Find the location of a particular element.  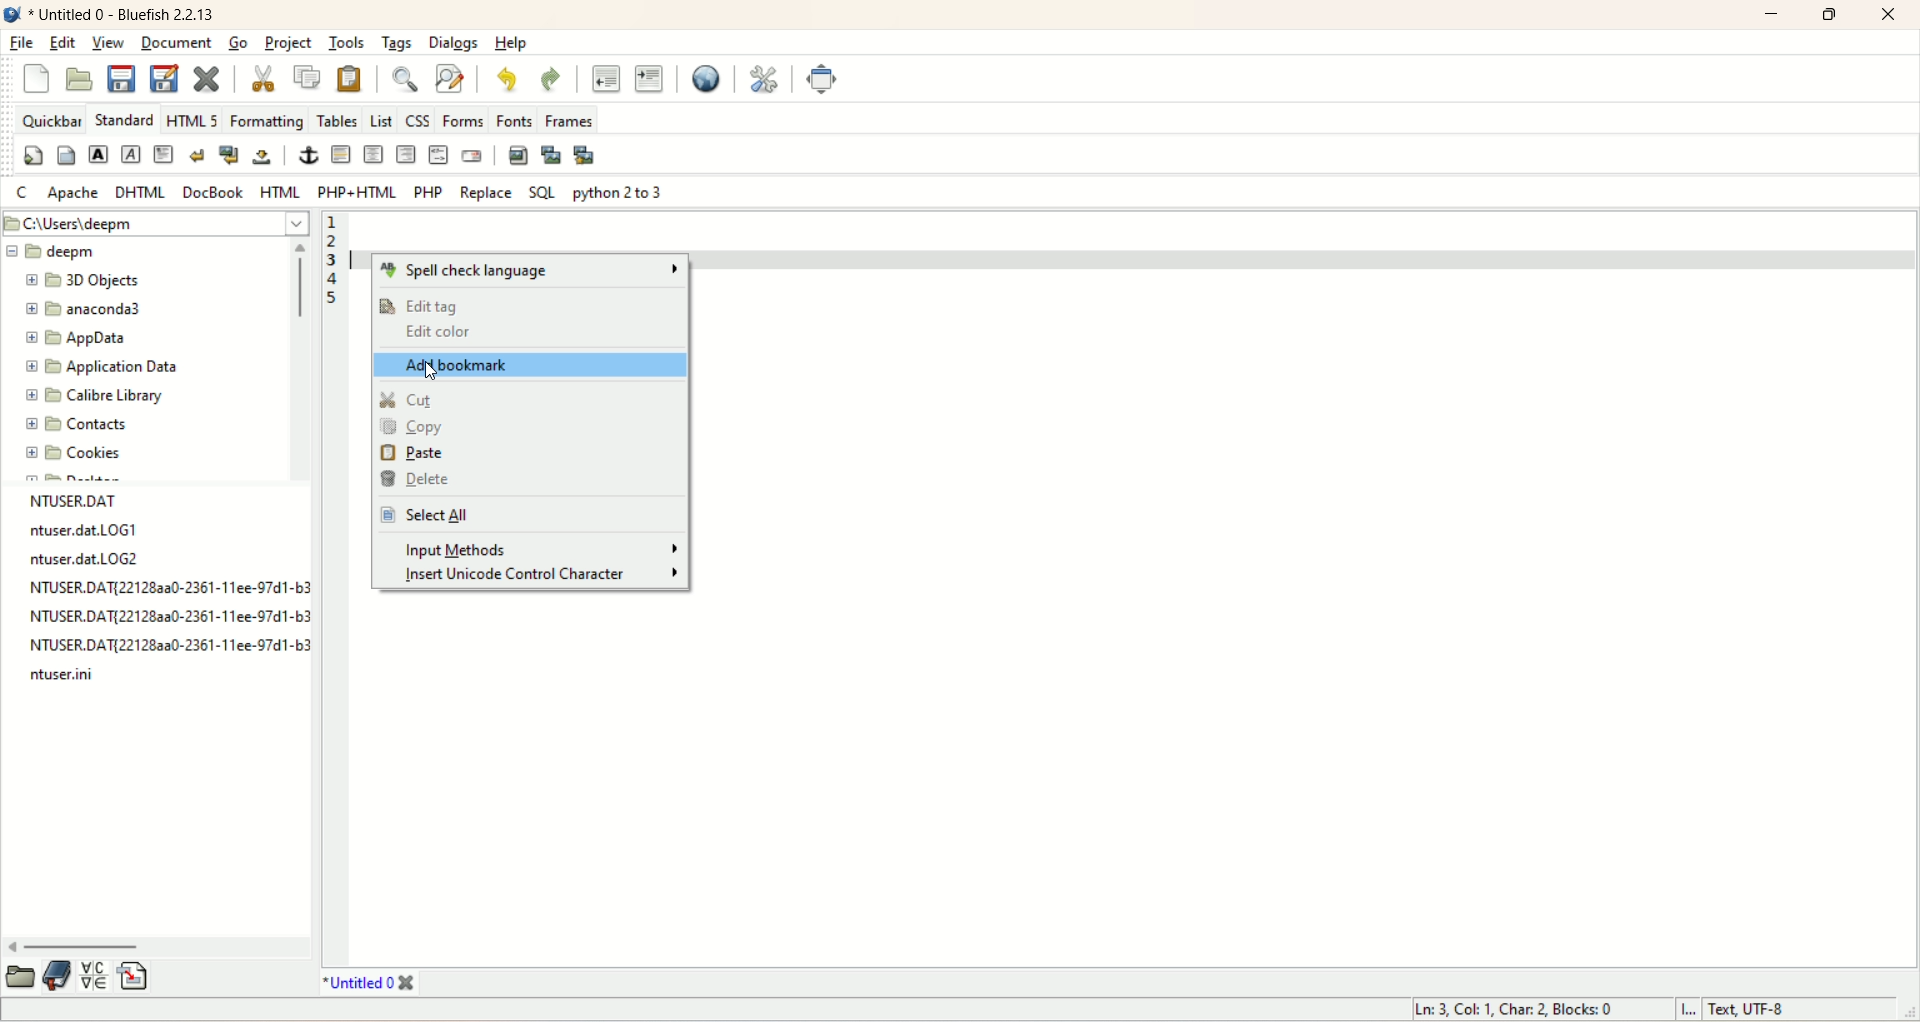

close current document is located at coordinates (209, 75).